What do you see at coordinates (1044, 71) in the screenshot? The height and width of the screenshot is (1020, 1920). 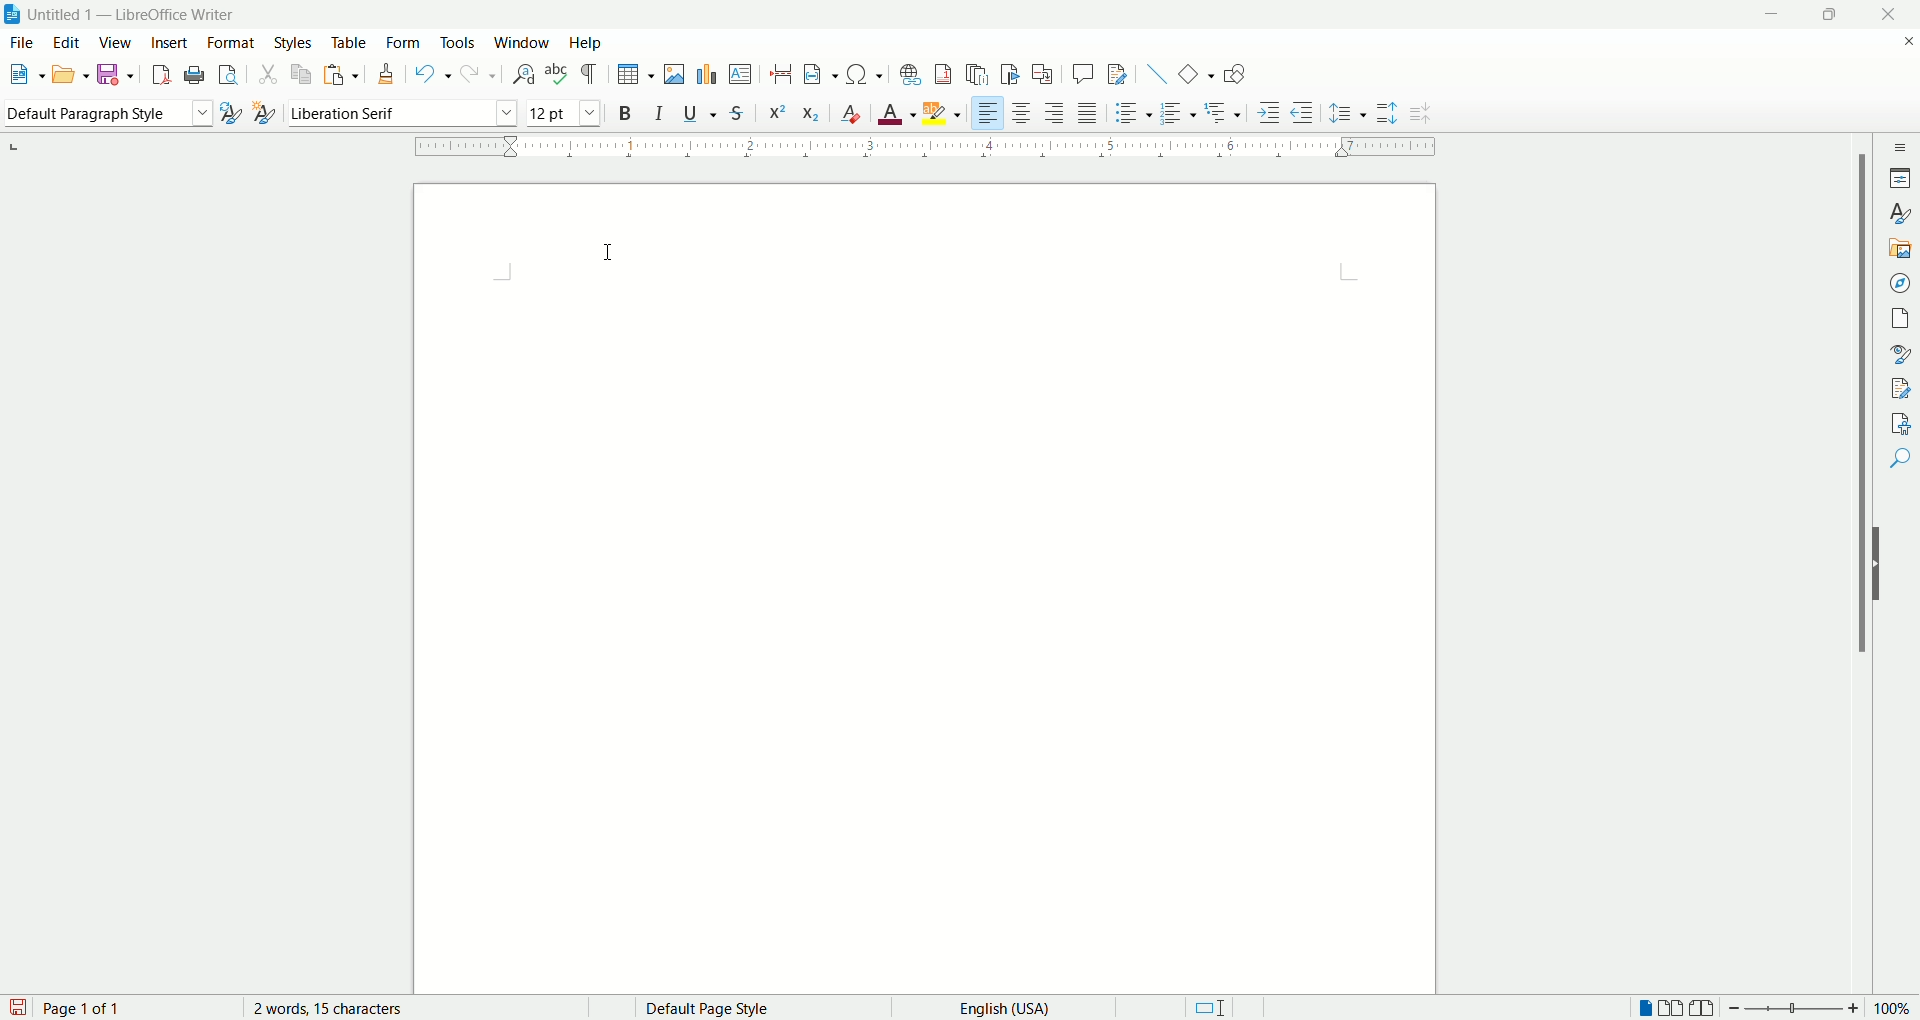 I see `insert cross references` at bounding box center [1044, 71].